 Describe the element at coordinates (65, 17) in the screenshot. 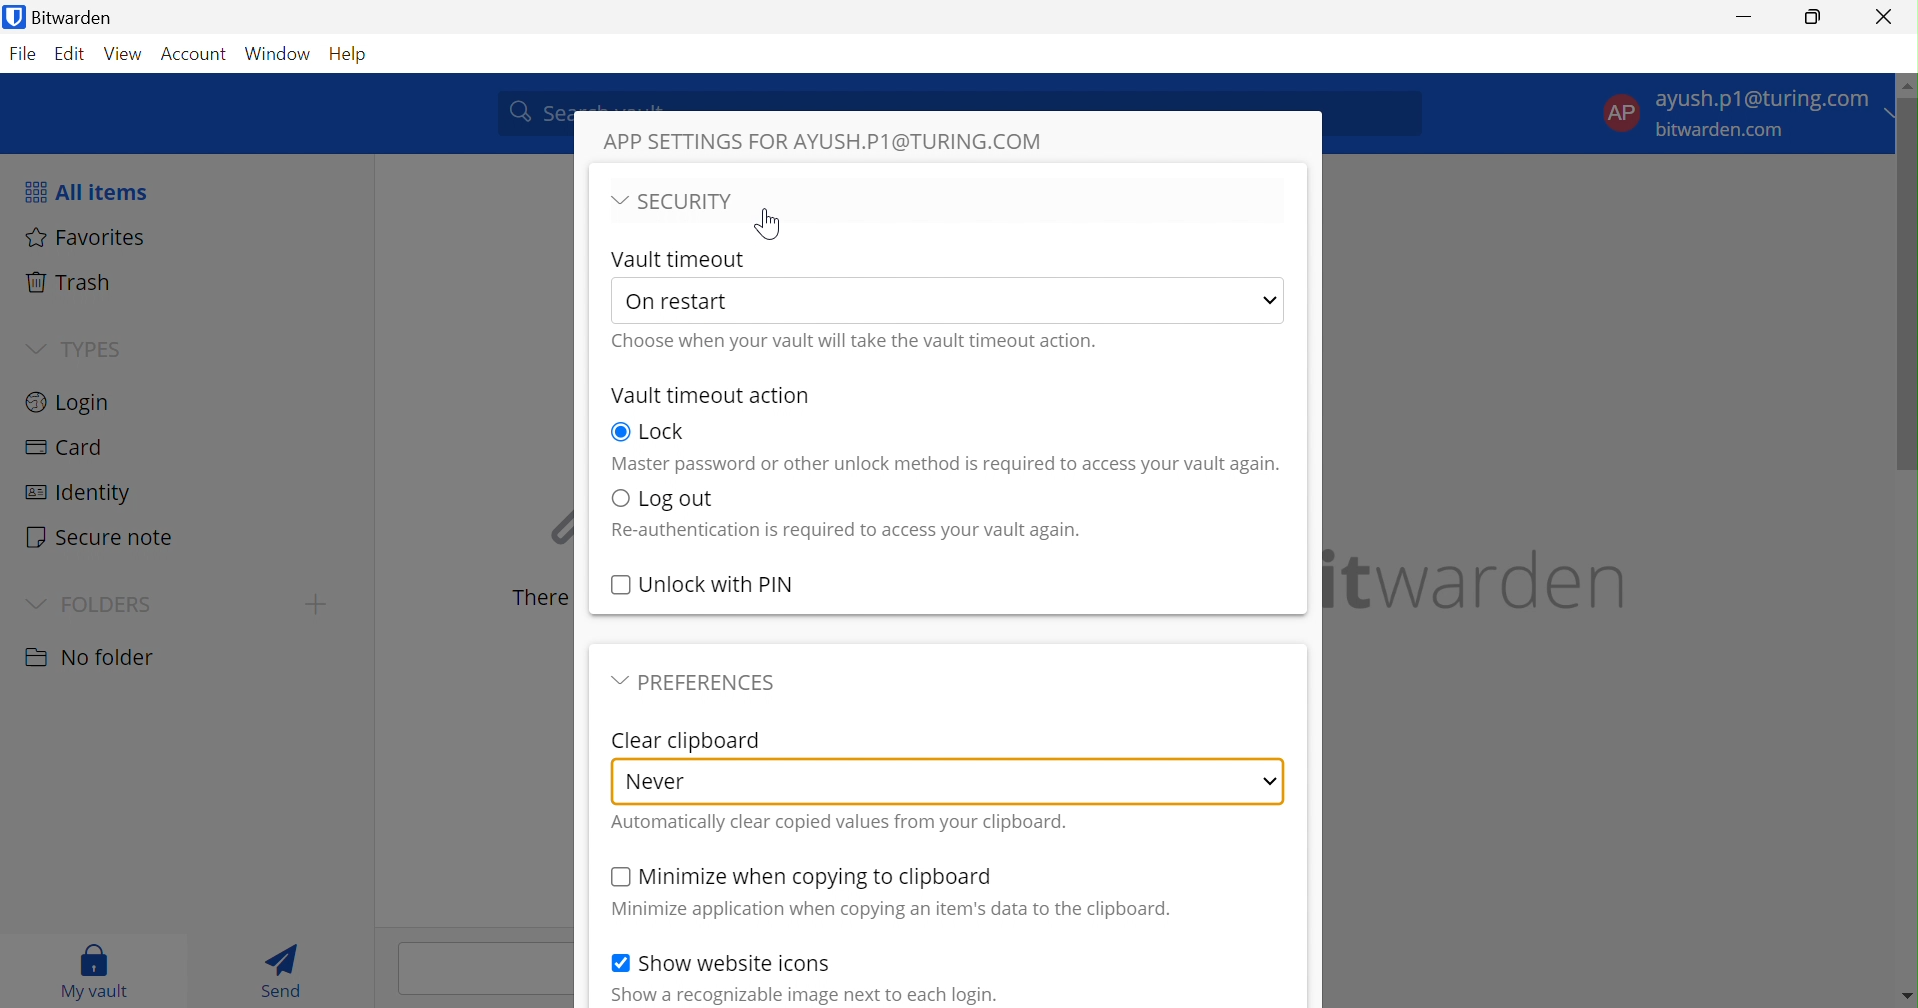

I see `Bitwarden` at that location.